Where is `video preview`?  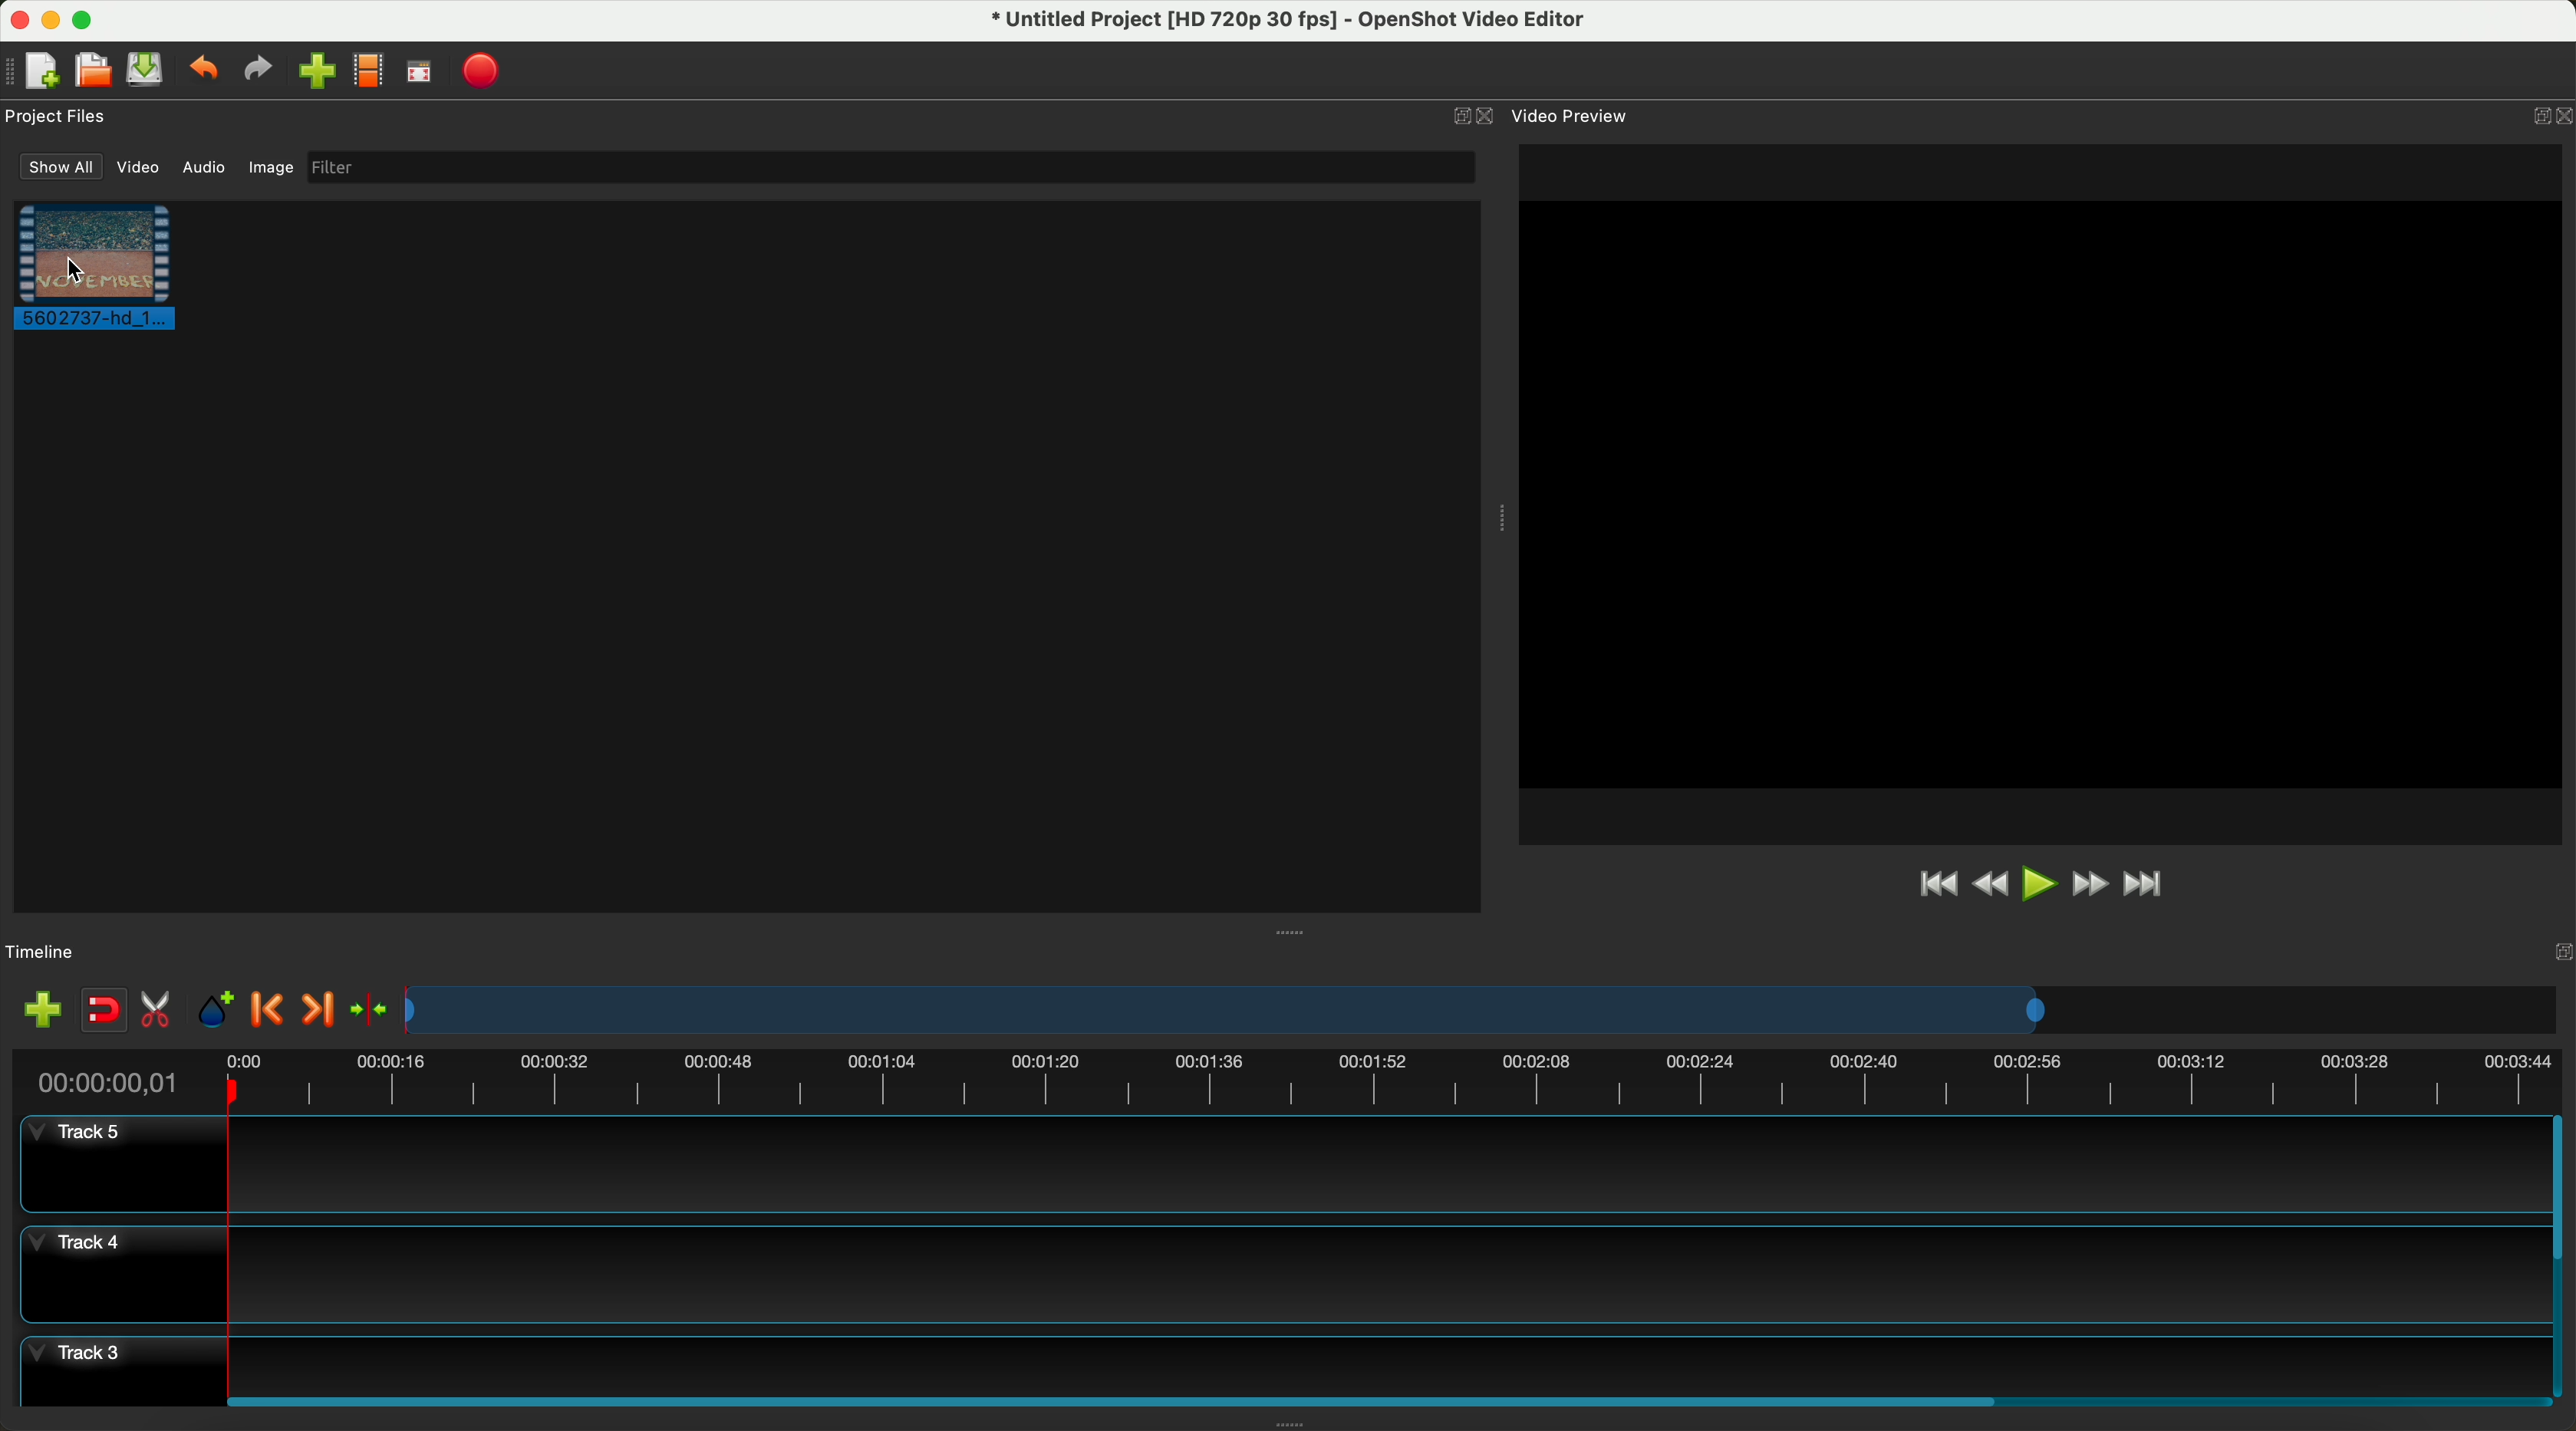 video preview is located at coordinates (1572, 115).